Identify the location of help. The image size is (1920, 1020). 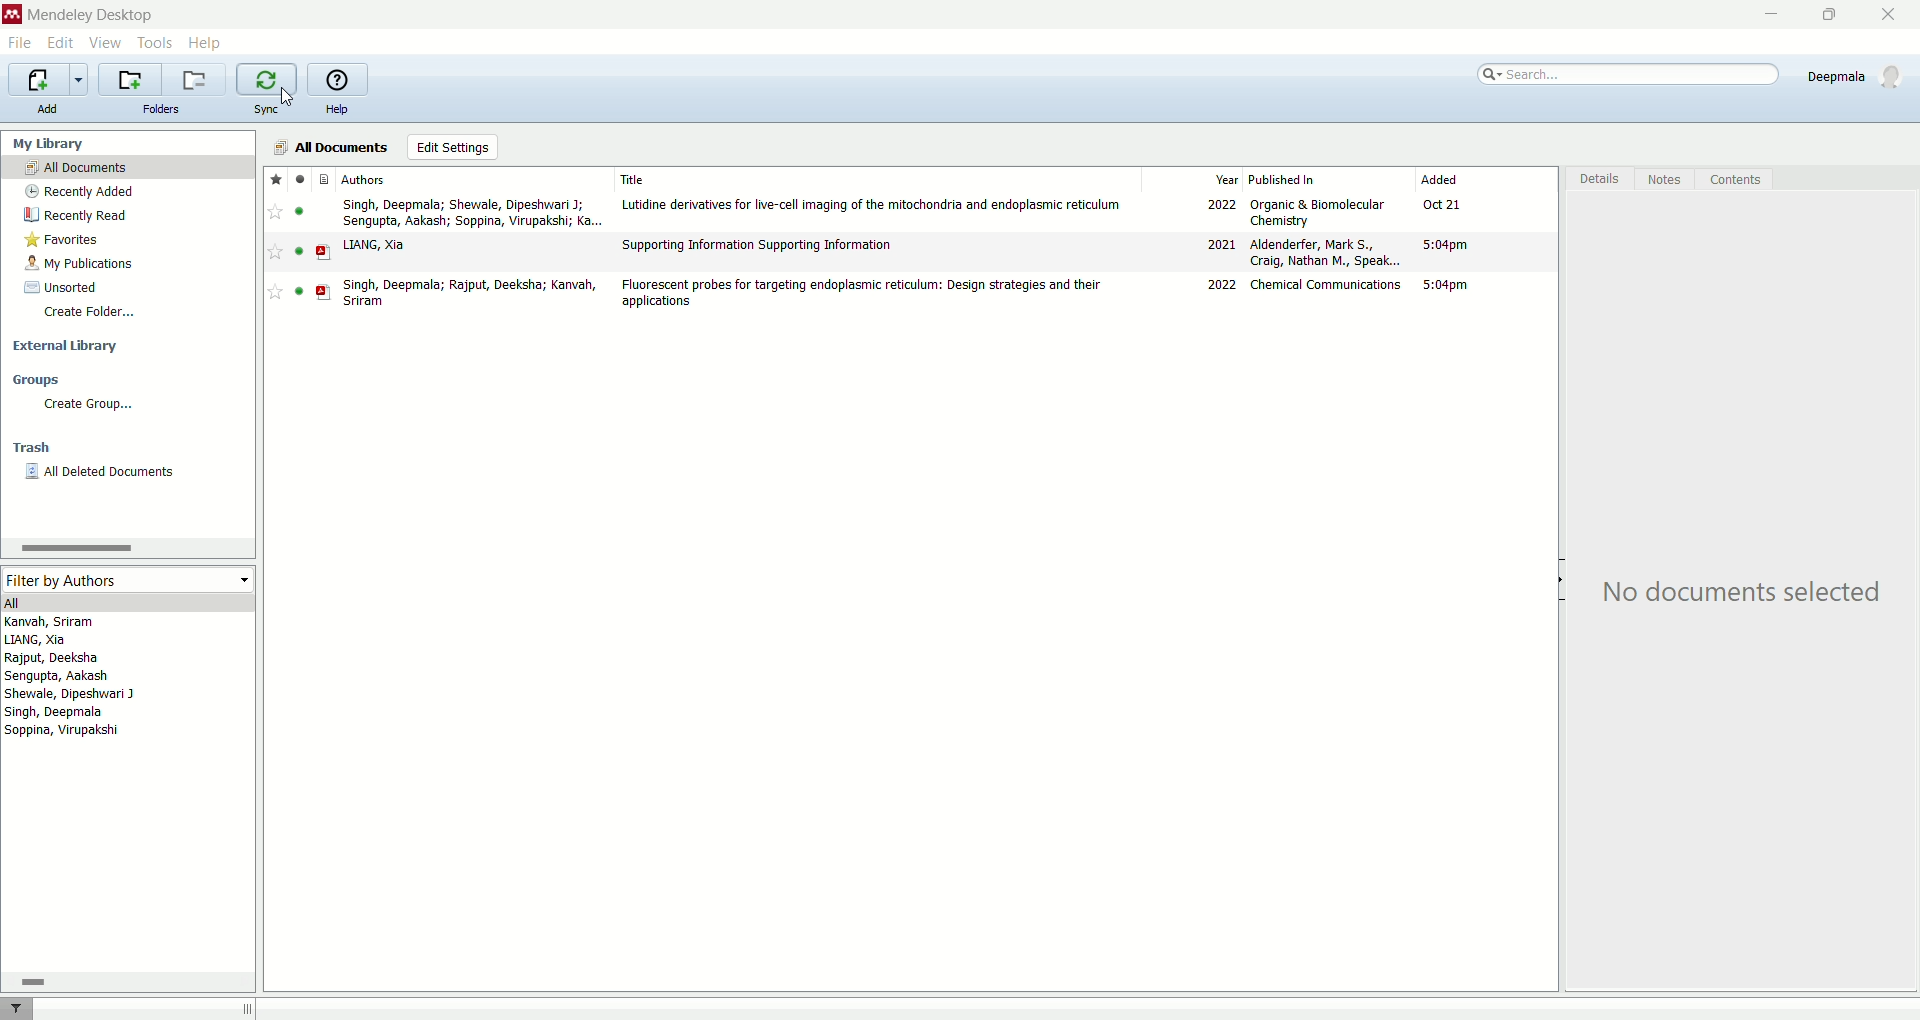
(205, 43).